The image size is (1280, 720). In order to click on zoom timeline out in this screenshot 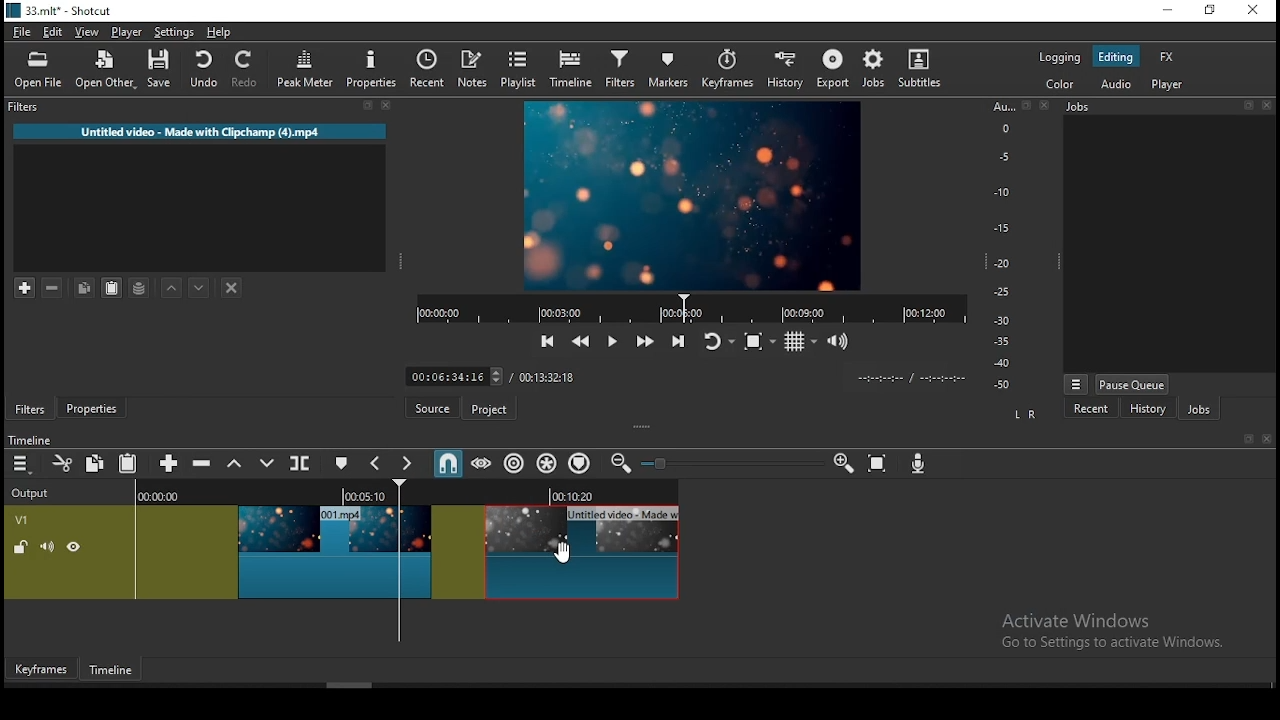, I will do `click(618, 464)`.